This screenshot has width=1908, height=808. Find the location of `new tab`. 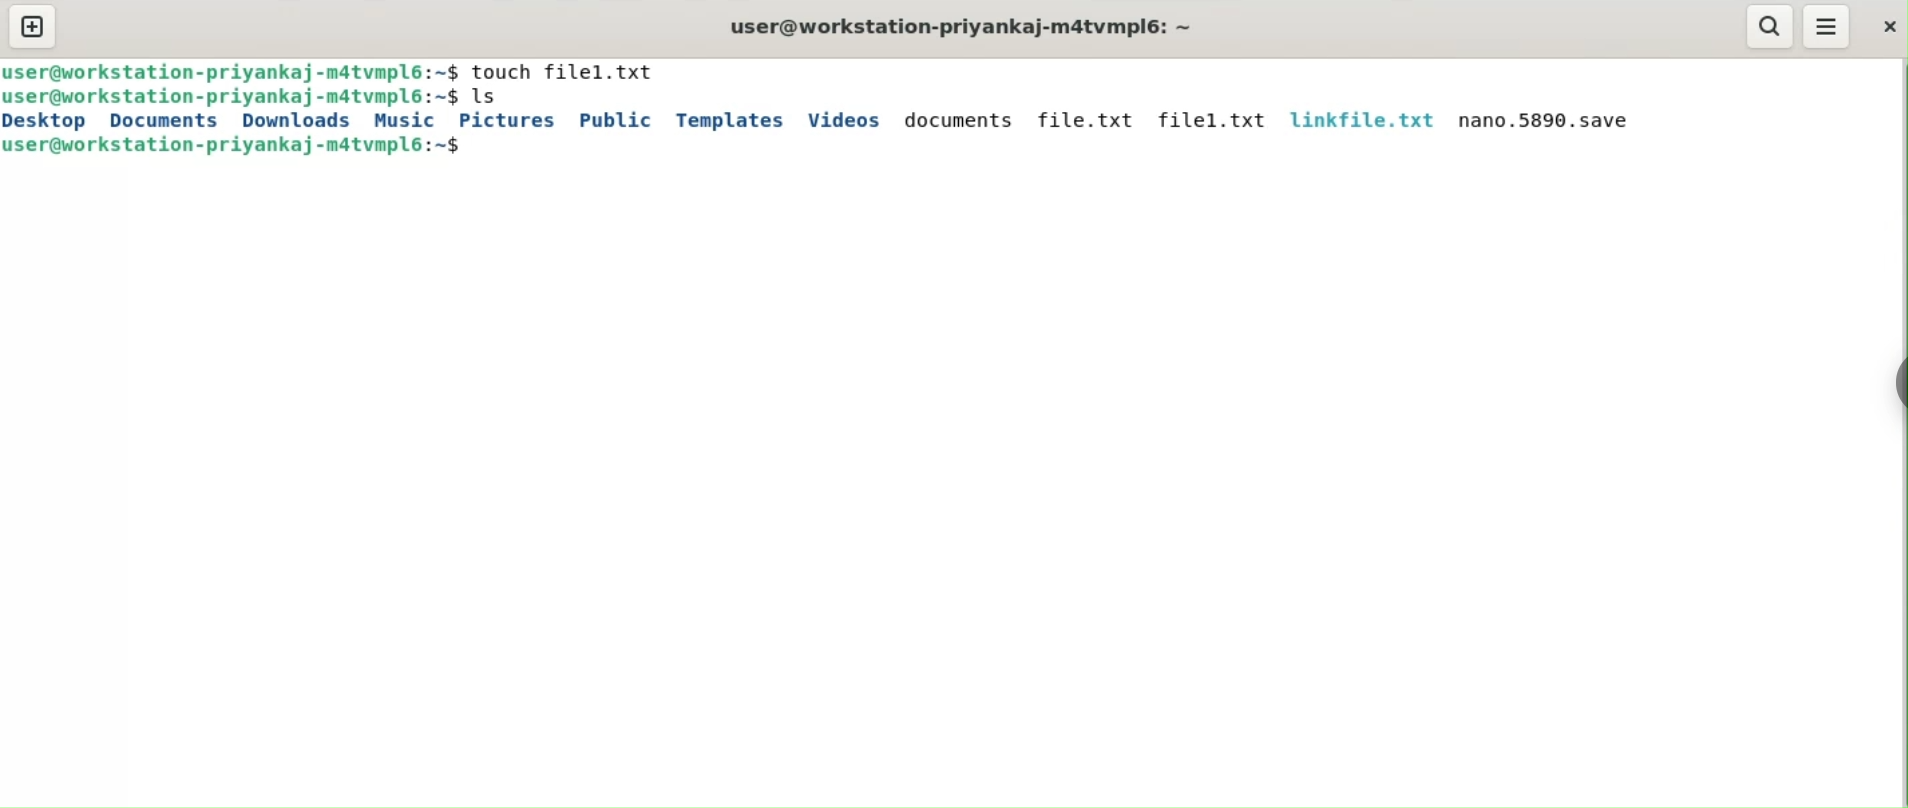

new tab is located at coordinates (34, 25).